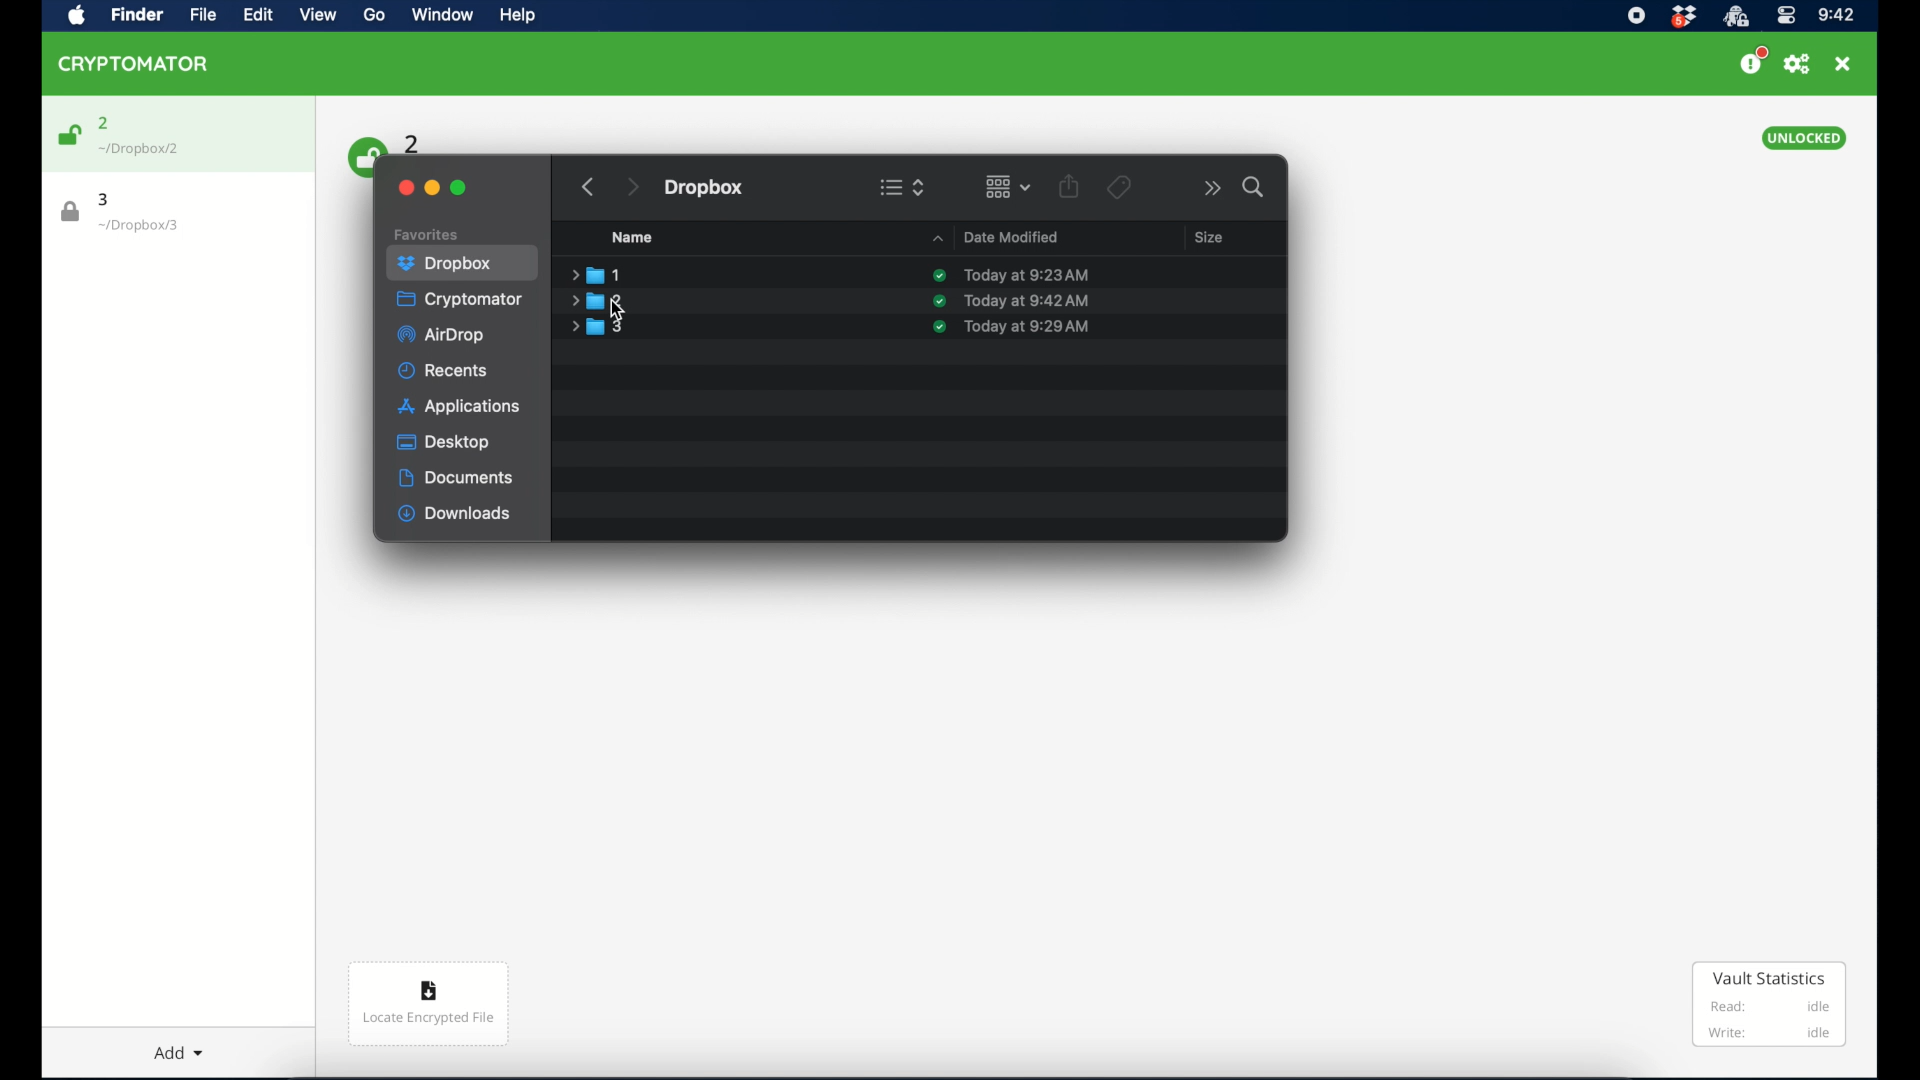 The width and height of the screenshot is (1920, 1080). What do you see at coordinates (71, 212) in the screenshot?
I see `lock icon` at bounding box center [71, 212].